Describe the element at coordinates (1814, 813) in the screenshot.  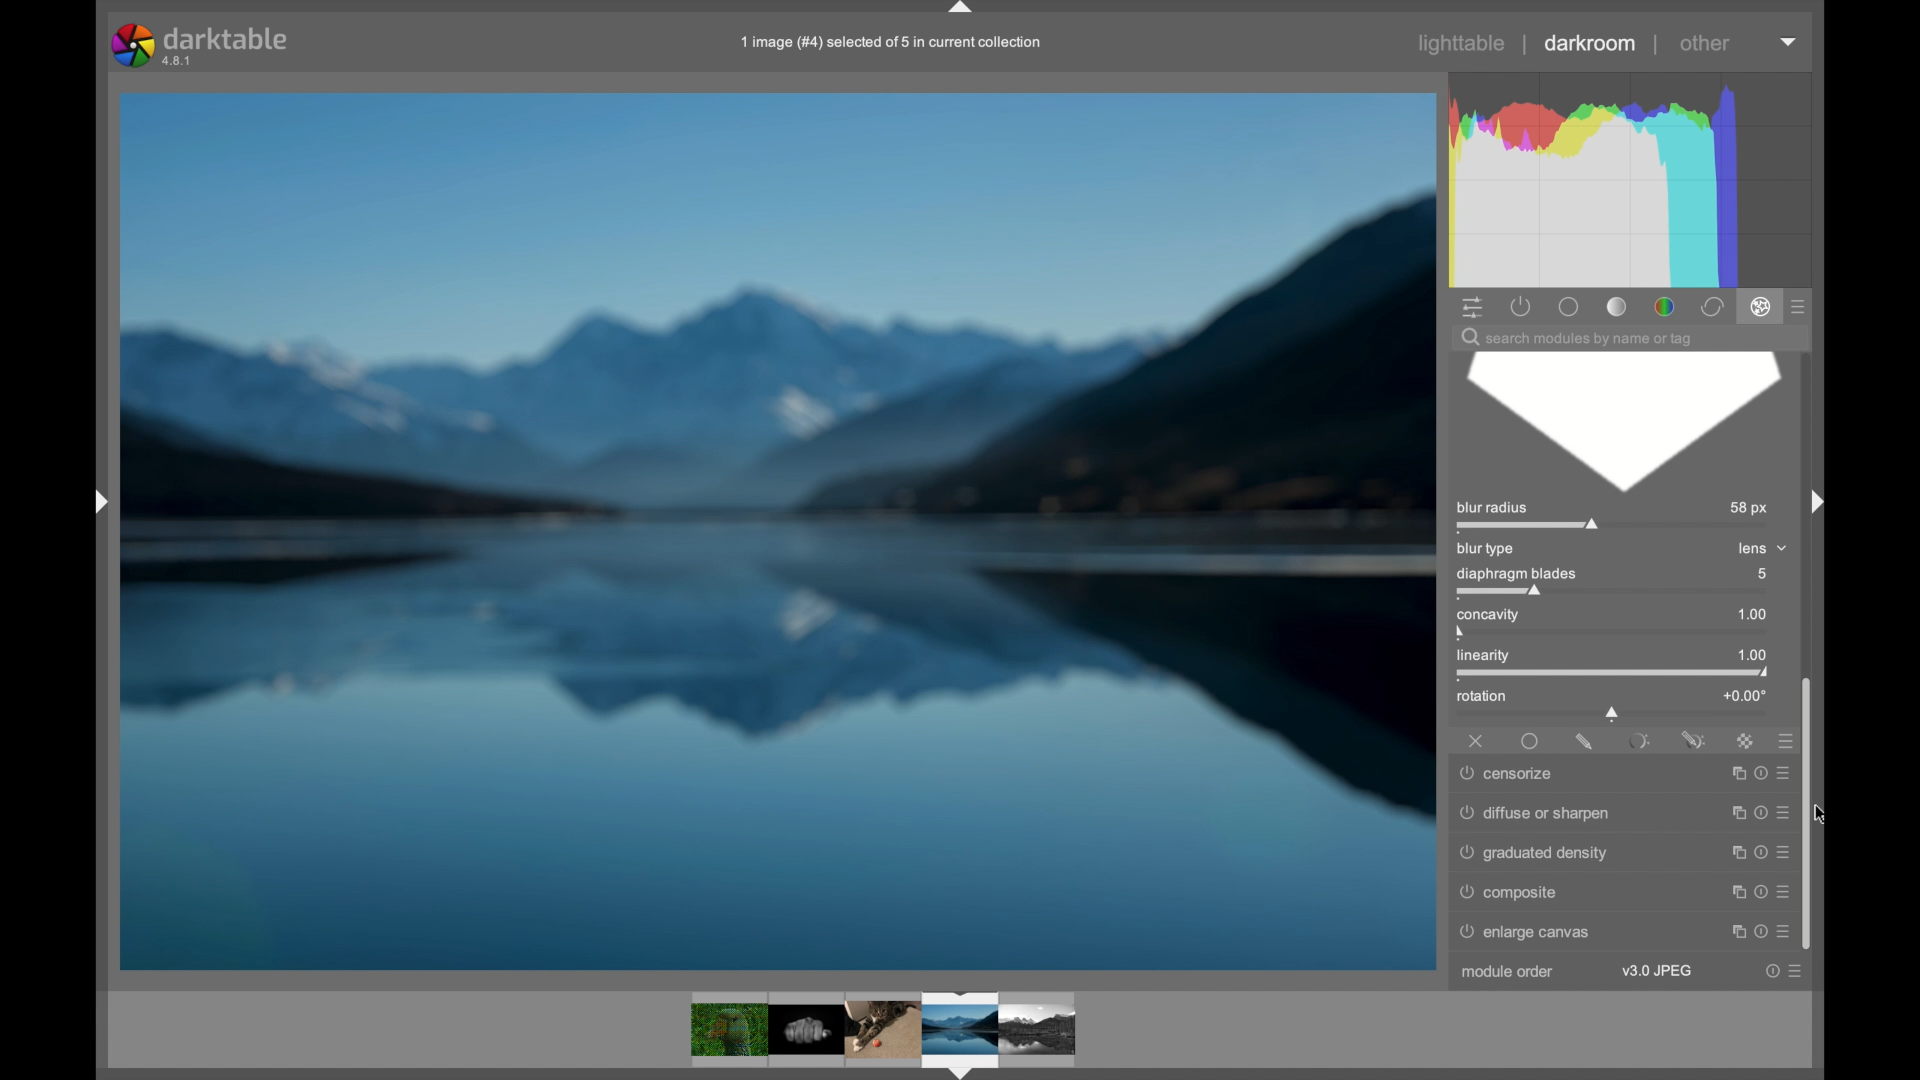
I see `scroll box` at that location.